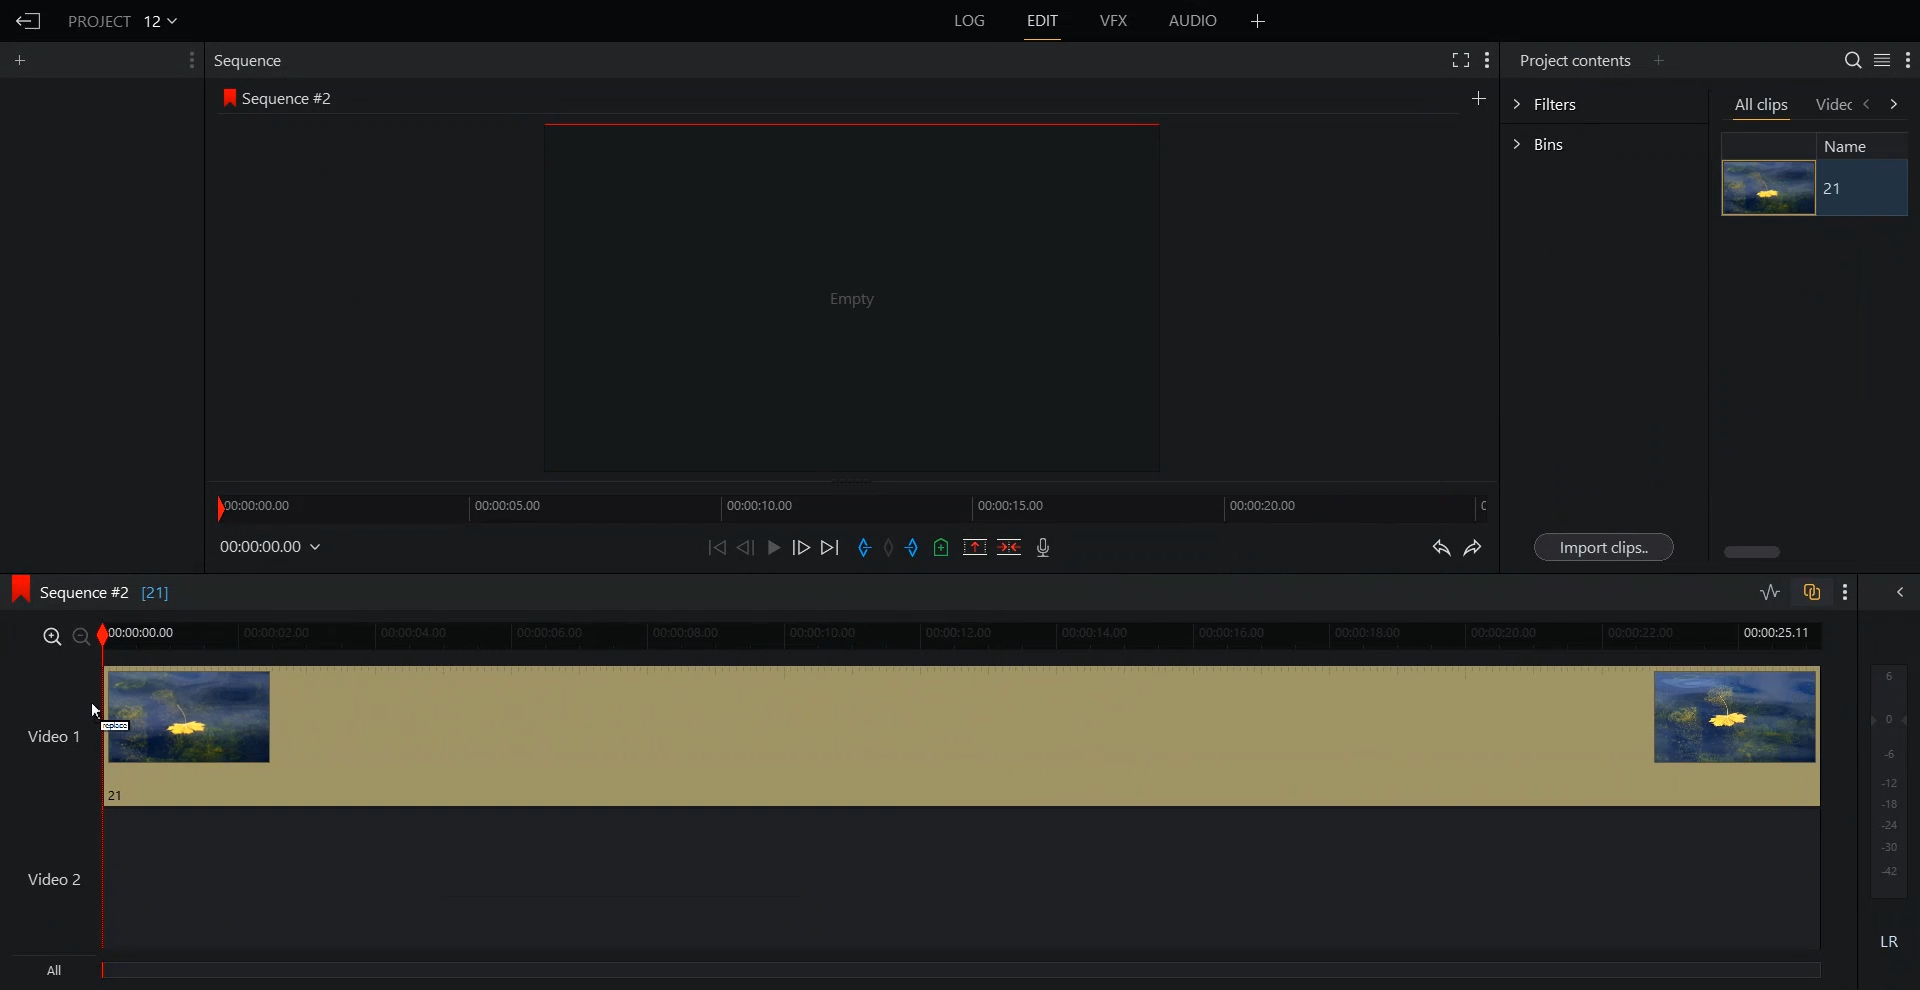 Image resolution: width=1920 pixels, height=990 pixels. Describe the element at coordinates (1834, 106) in the screenshot. I see `Video` at that location.